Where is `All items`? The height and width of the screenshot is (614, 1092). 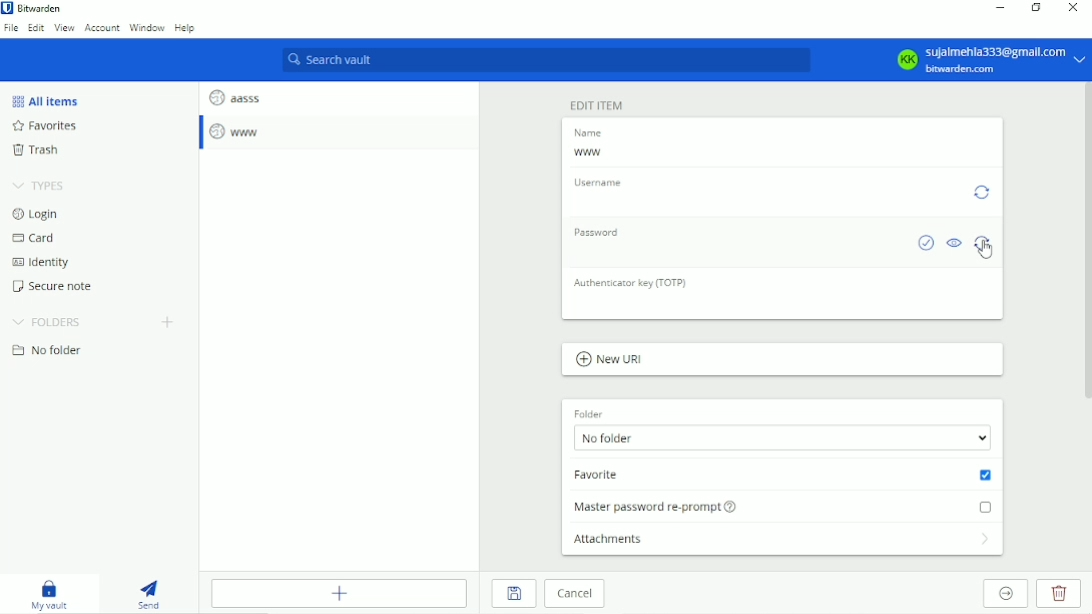
All items is located at coordinates (44, 100).